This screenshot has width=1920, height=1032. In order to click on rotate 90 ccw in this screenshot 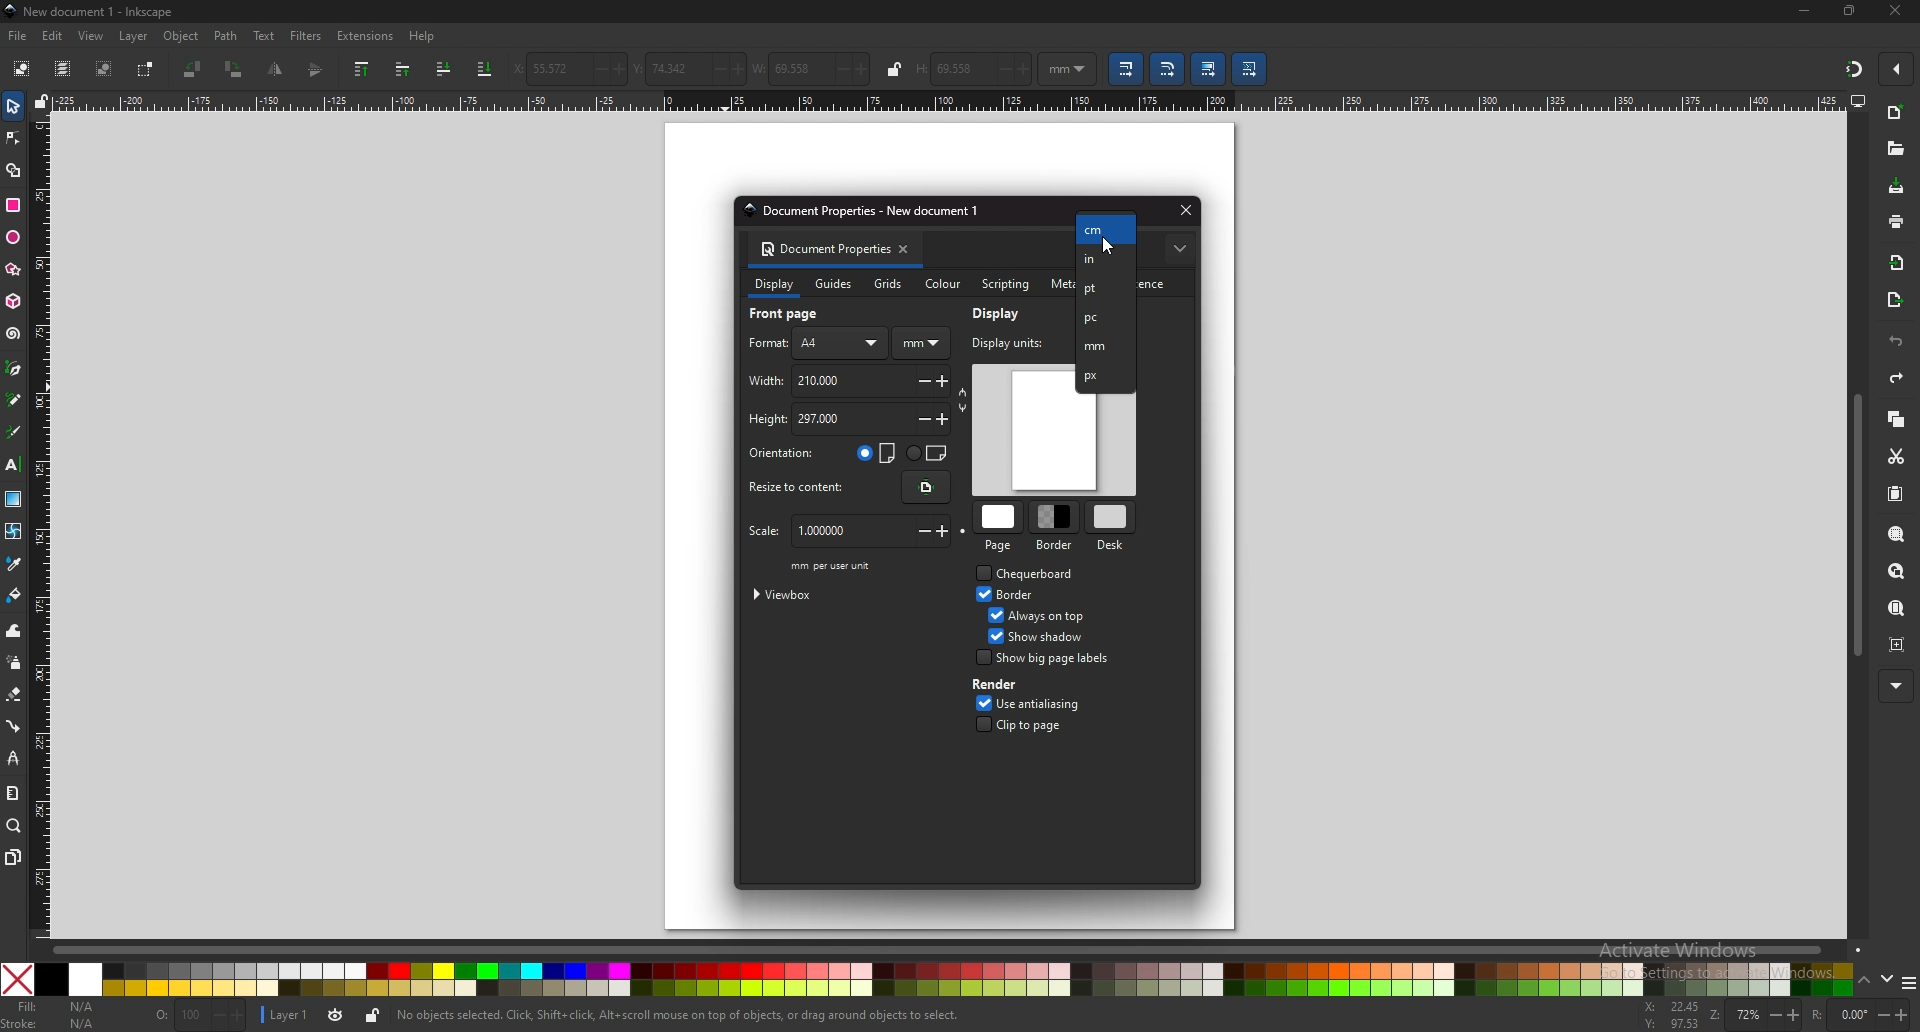, I will do `click(194, 69)`.